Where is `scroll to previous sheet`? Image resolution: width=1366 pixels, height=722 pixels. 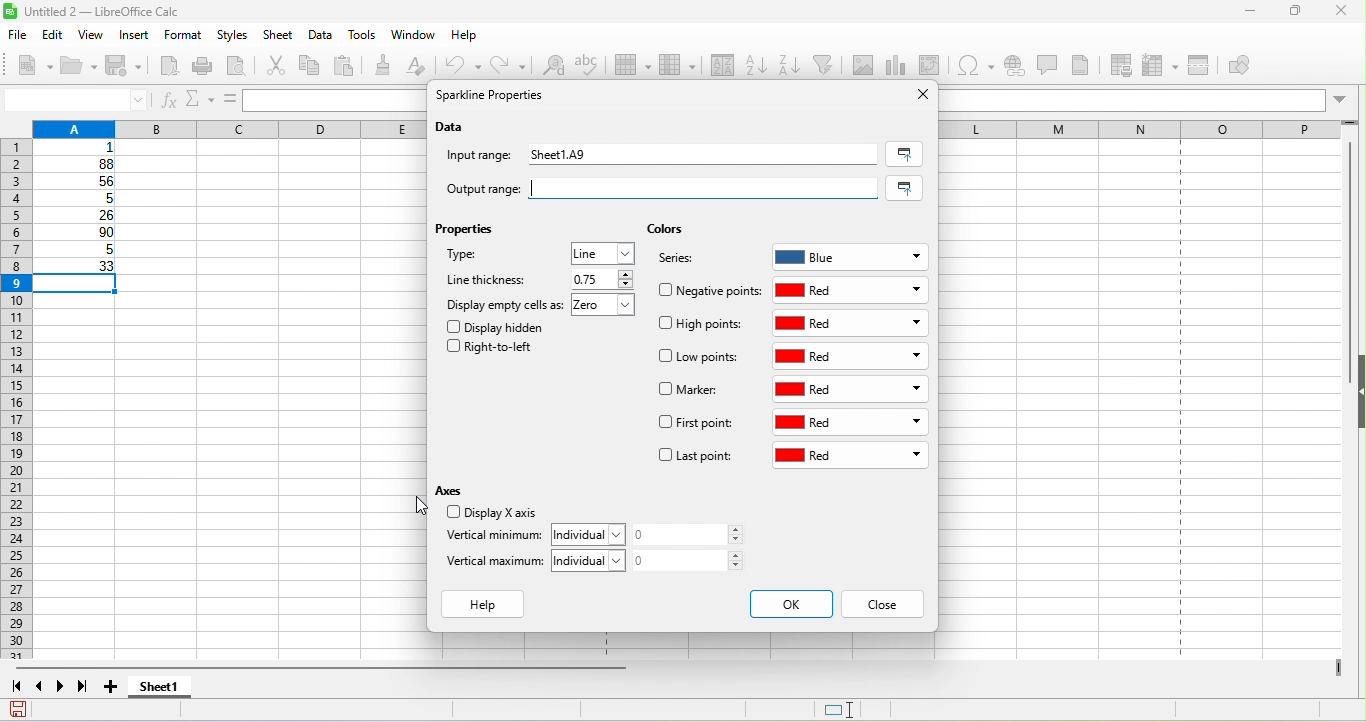
scroll to previous sheet is located at coordinates (41, 689).